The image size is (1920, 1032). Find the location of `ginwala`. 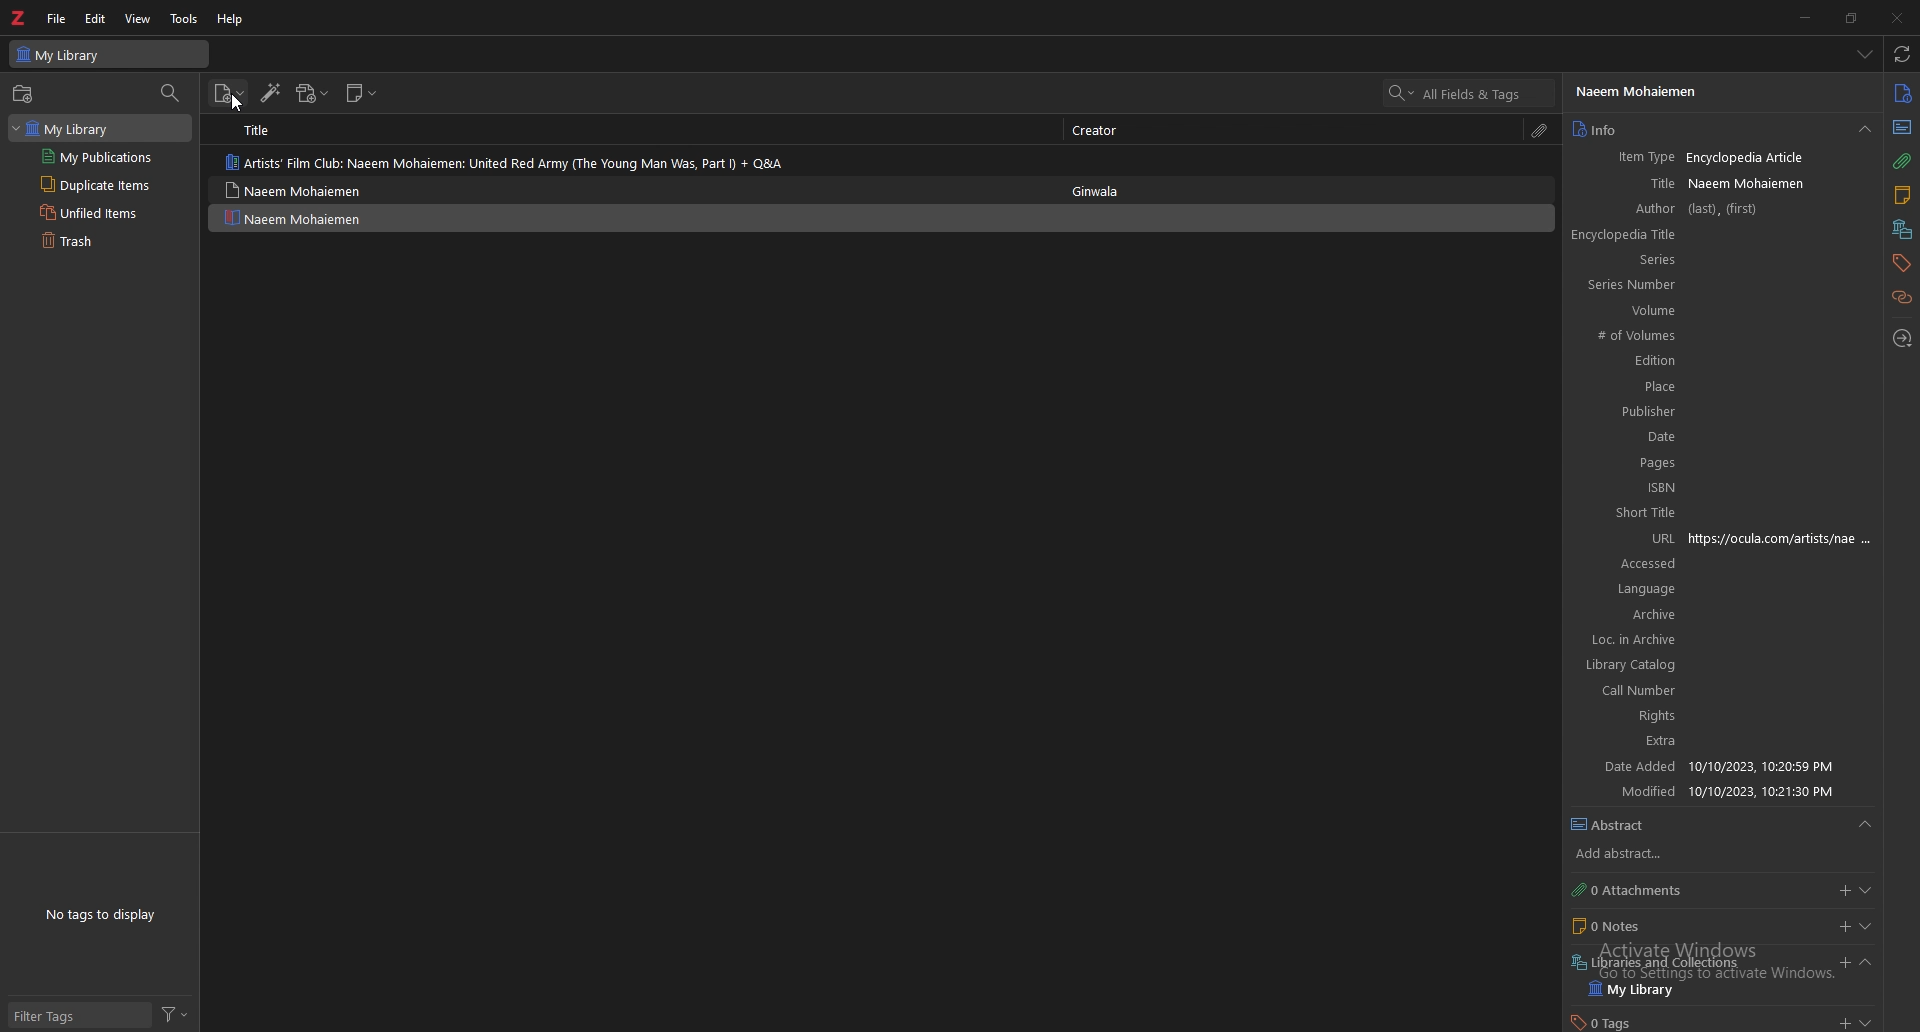

ginwala is located at coordinates (1107, 189).